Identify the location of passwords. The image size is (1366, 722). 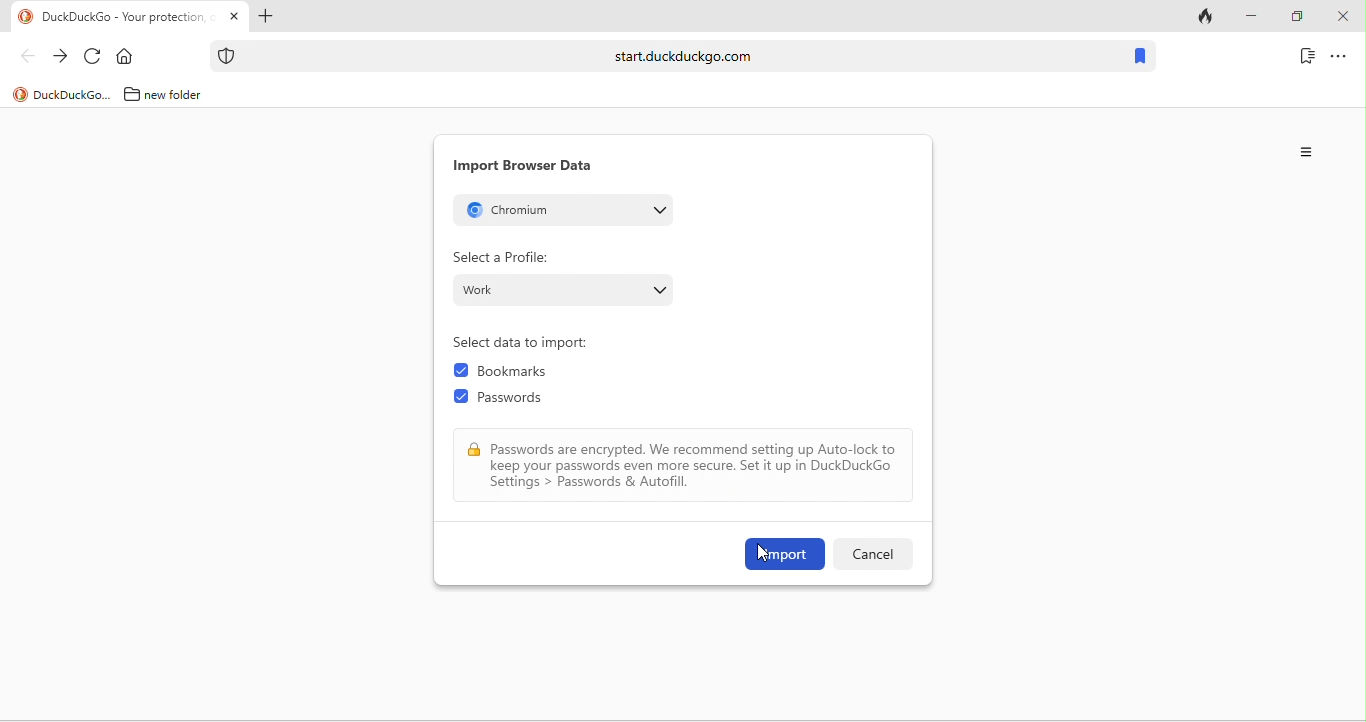
(520, 401).